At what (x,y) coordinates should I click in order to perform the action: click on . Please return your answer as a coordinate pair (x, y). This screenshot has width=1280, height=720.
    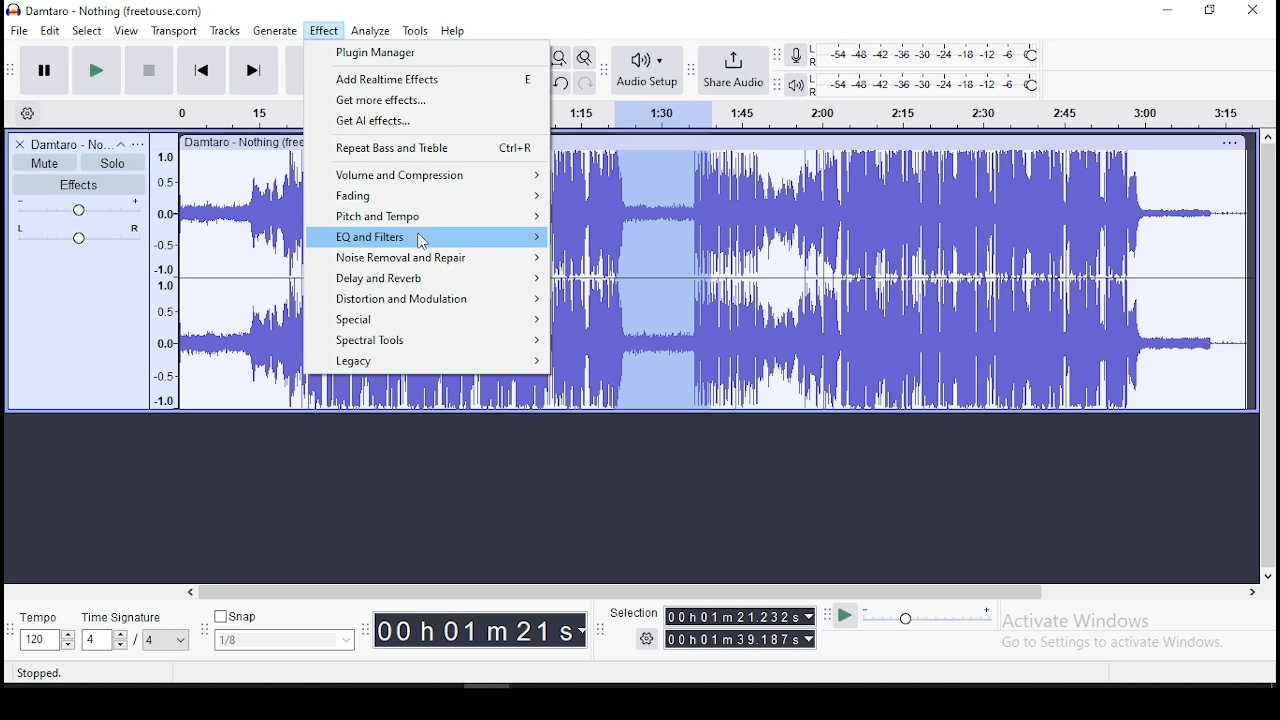
    Looking at the image, I should click on (241, 141).